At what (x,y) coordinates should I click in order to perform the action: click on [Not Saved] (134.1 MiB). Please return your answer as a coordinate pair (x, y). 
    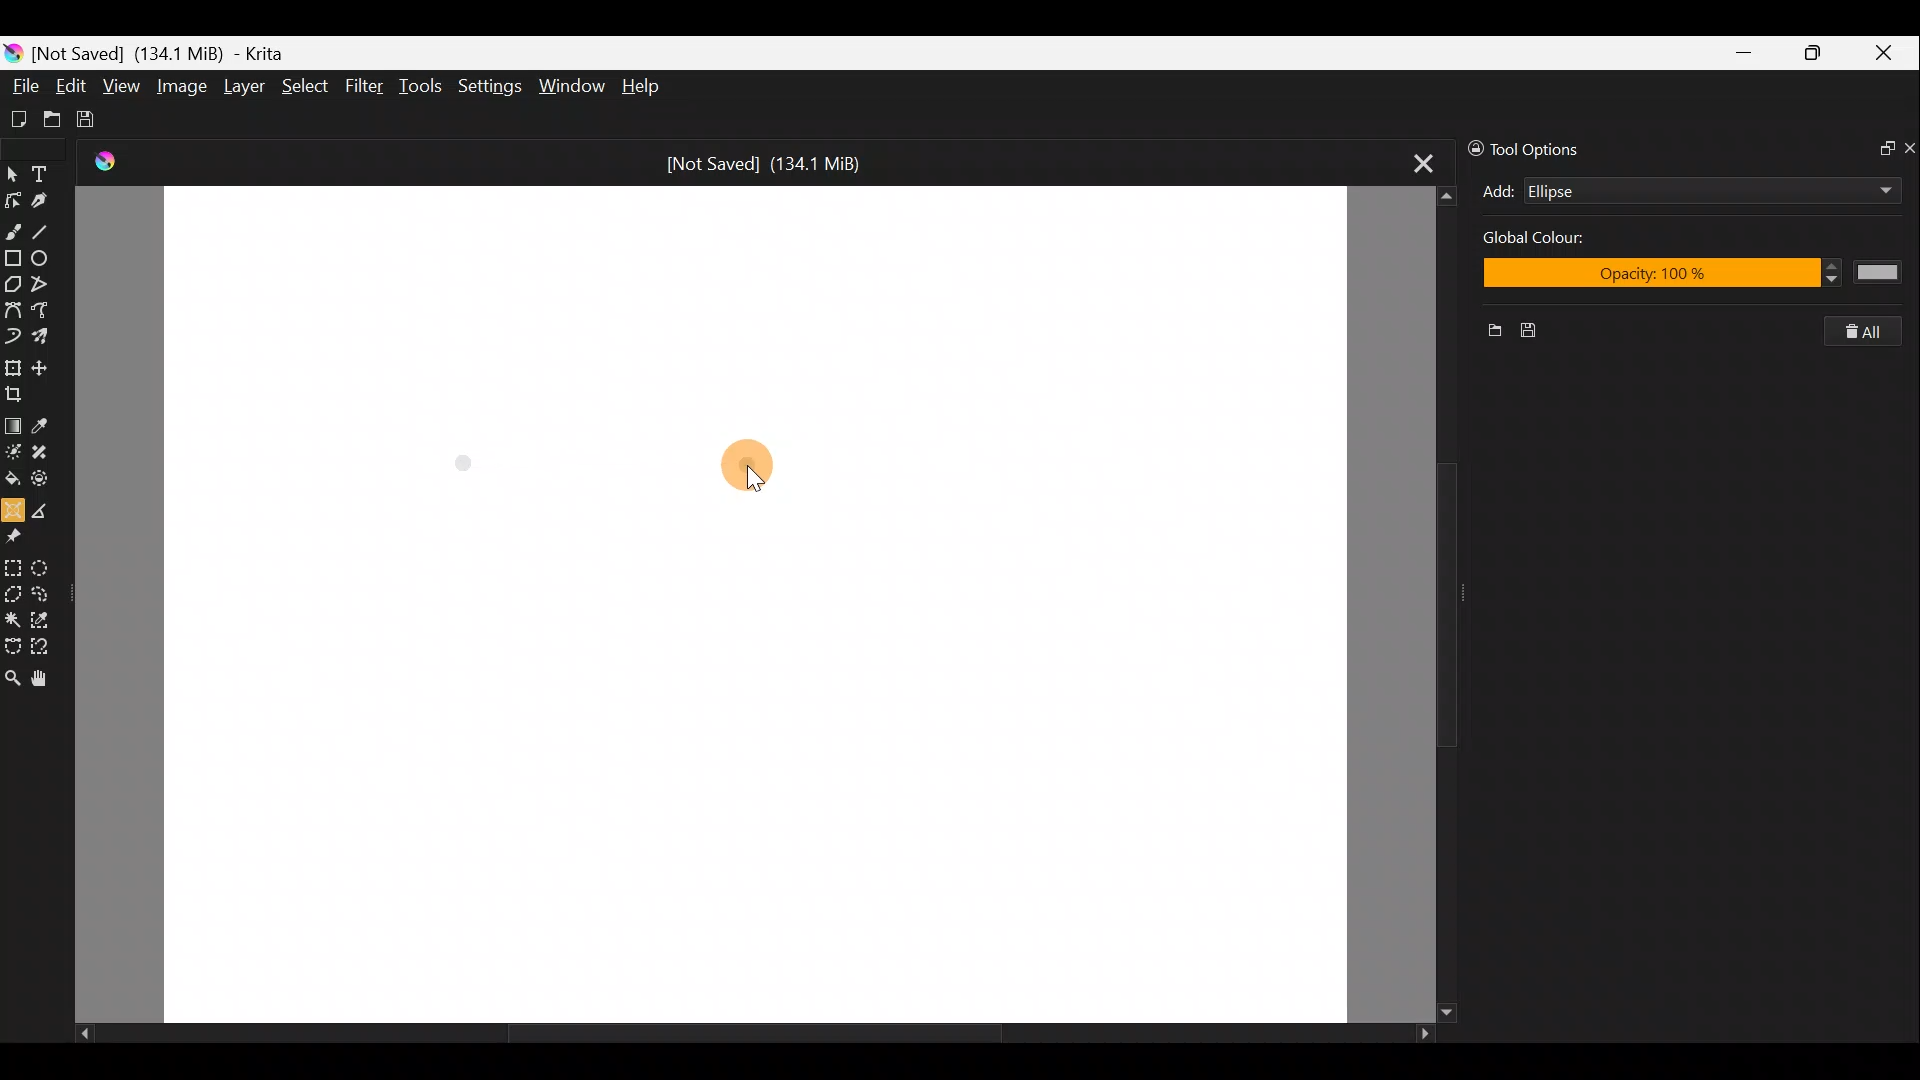
    Looking at the image, I should click on (774, 161).